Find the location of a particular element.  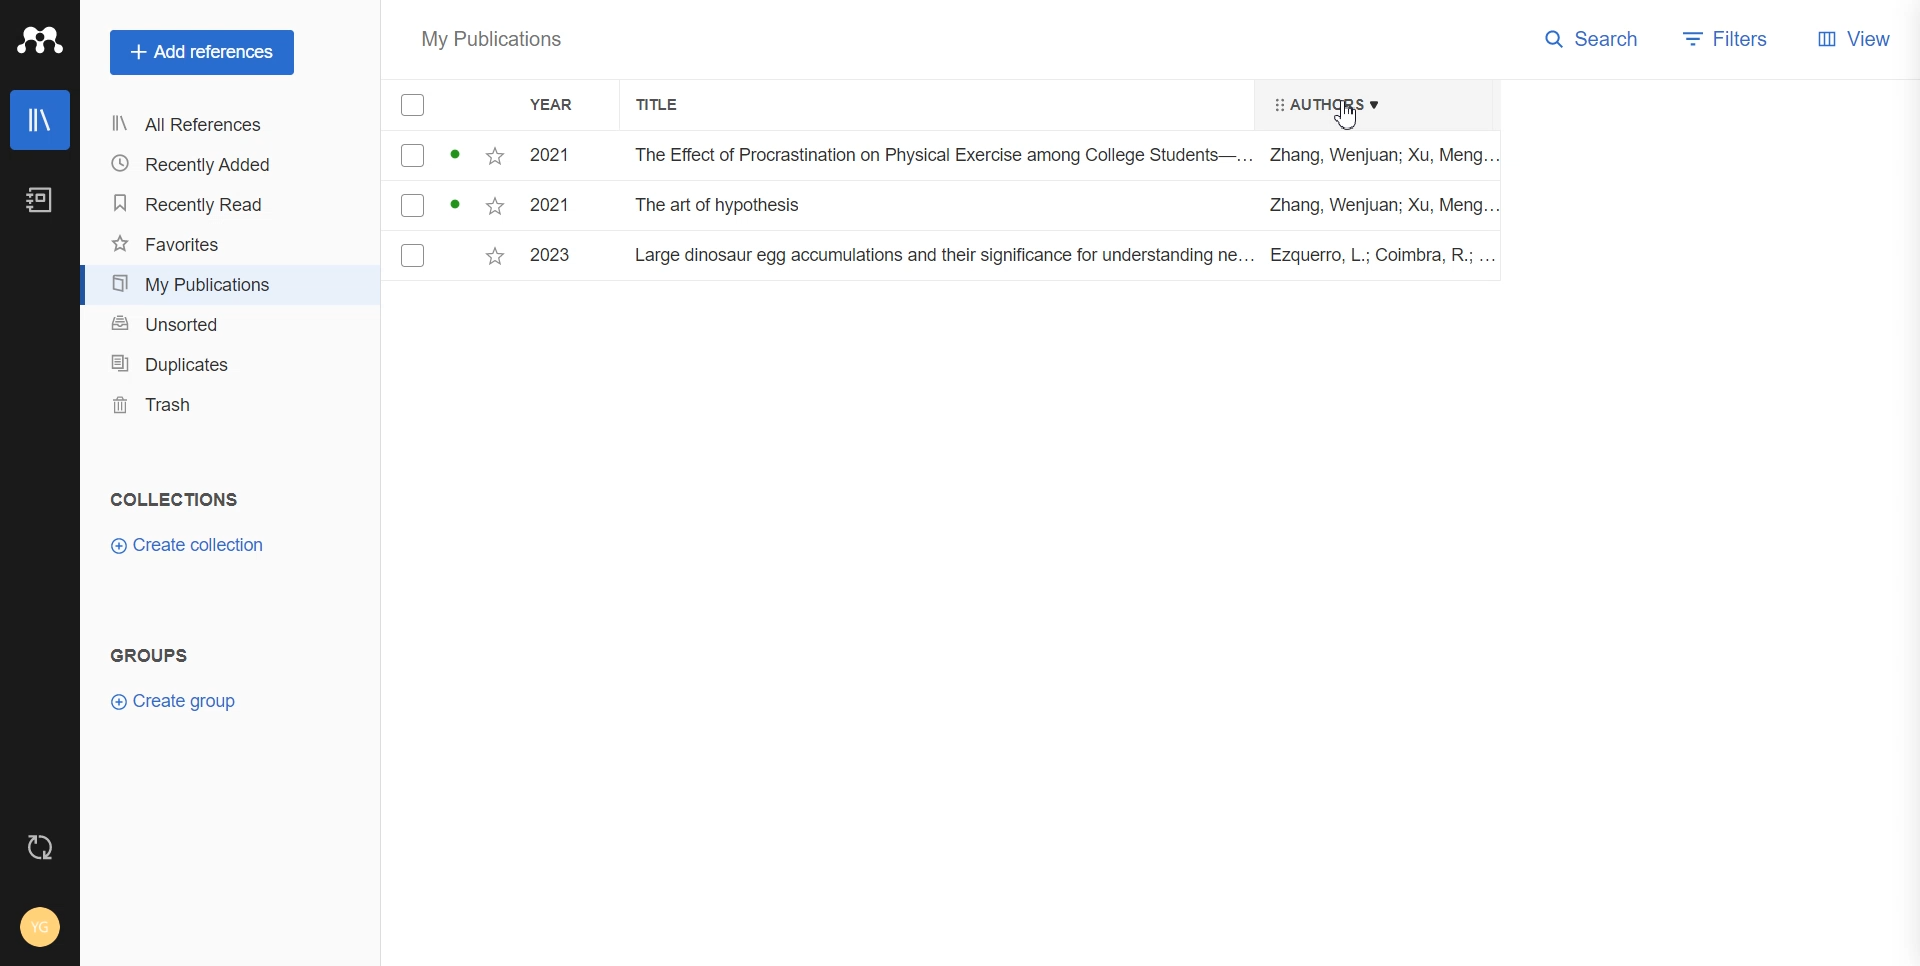

My Publications is located at coordinates (492, 42).